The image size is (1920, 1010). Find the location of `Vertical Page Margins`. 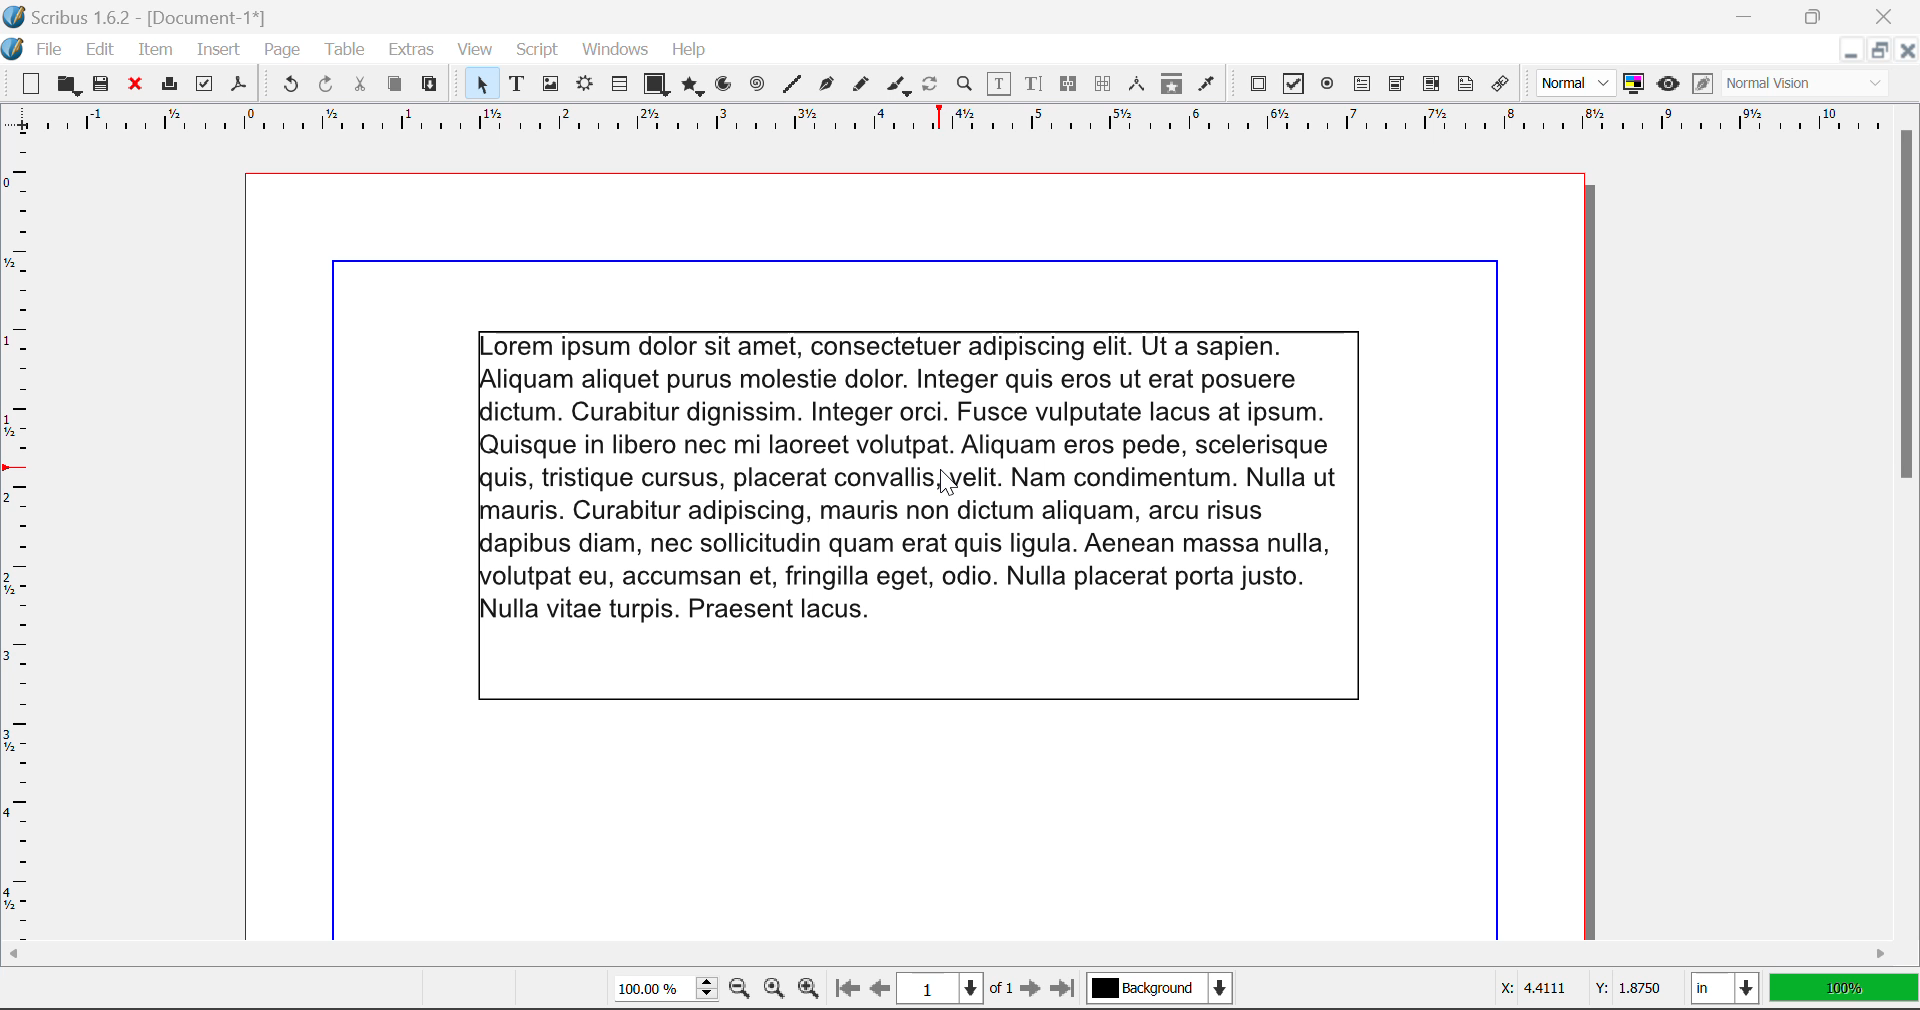

Vertical Page Margins is located at coordinates (959, 126).